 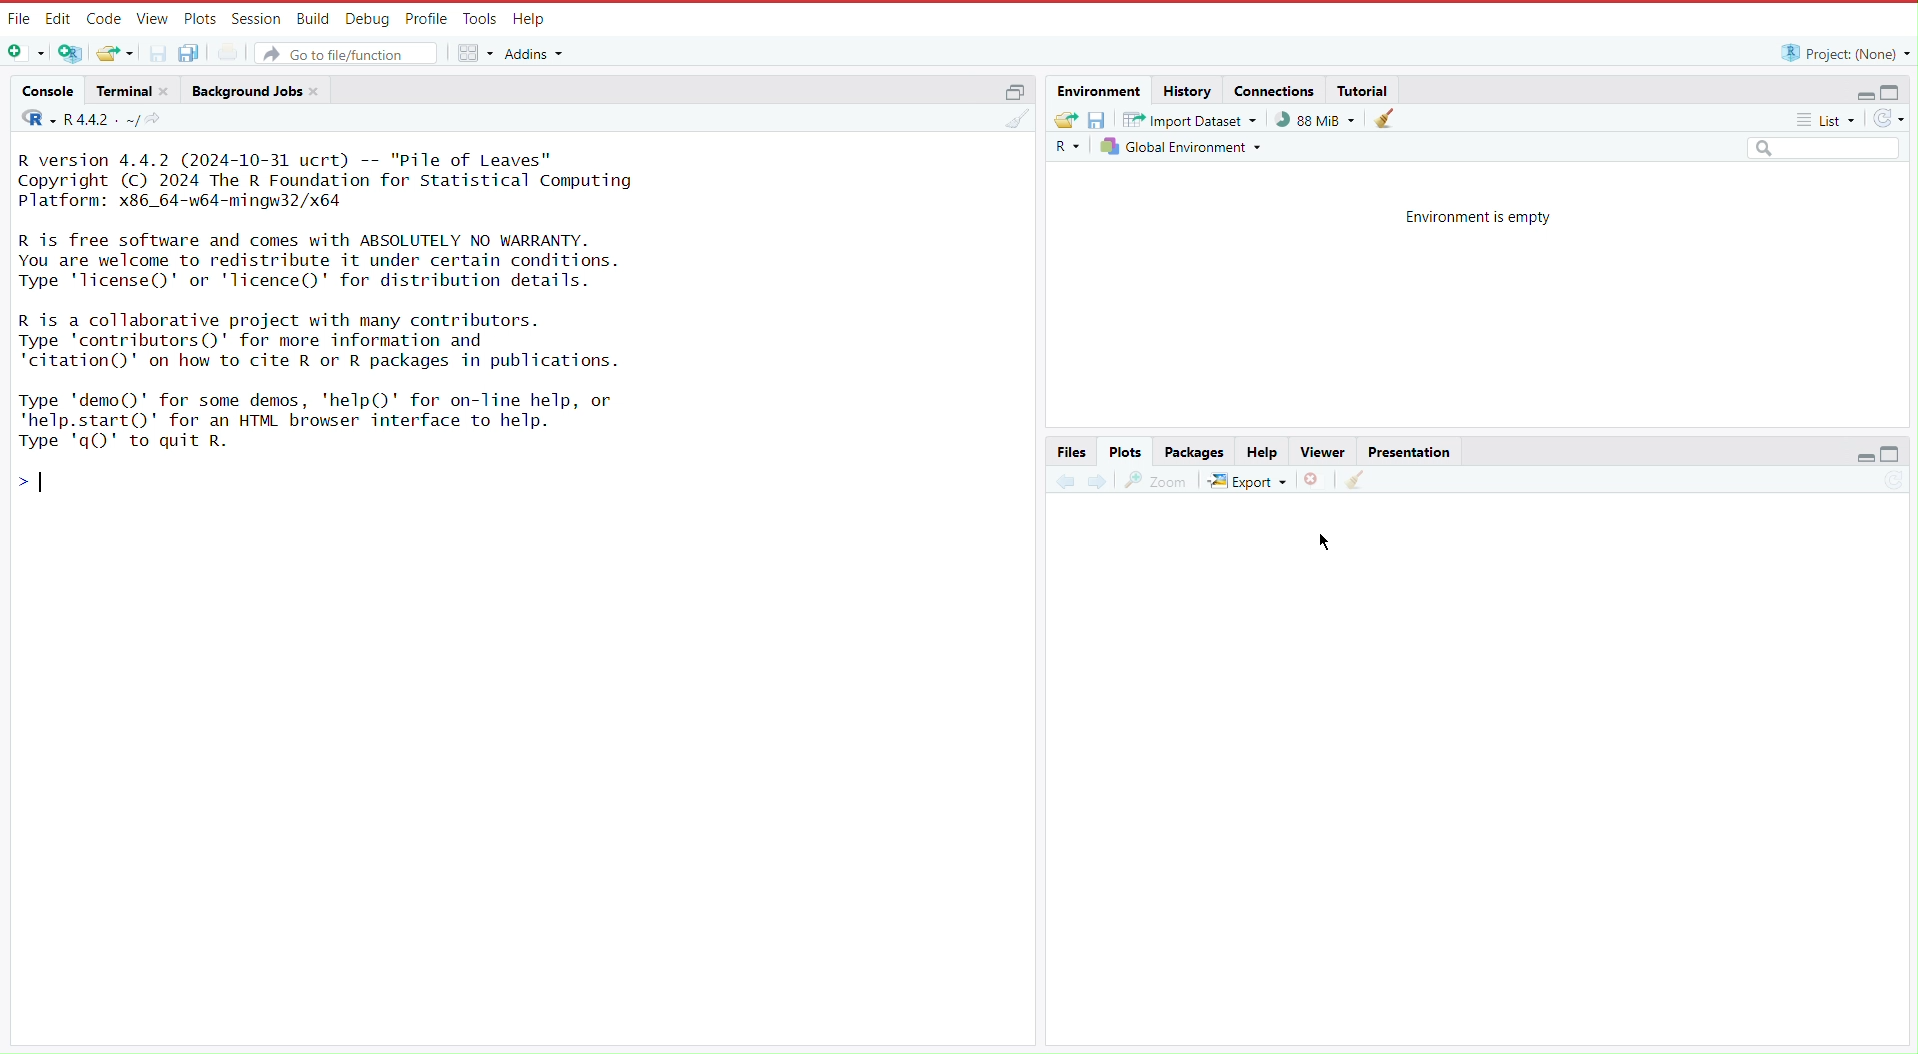 What do you see at coordinates (198, 18) in the screenshot?
I see `Plots` at bounding box center [198, 18].